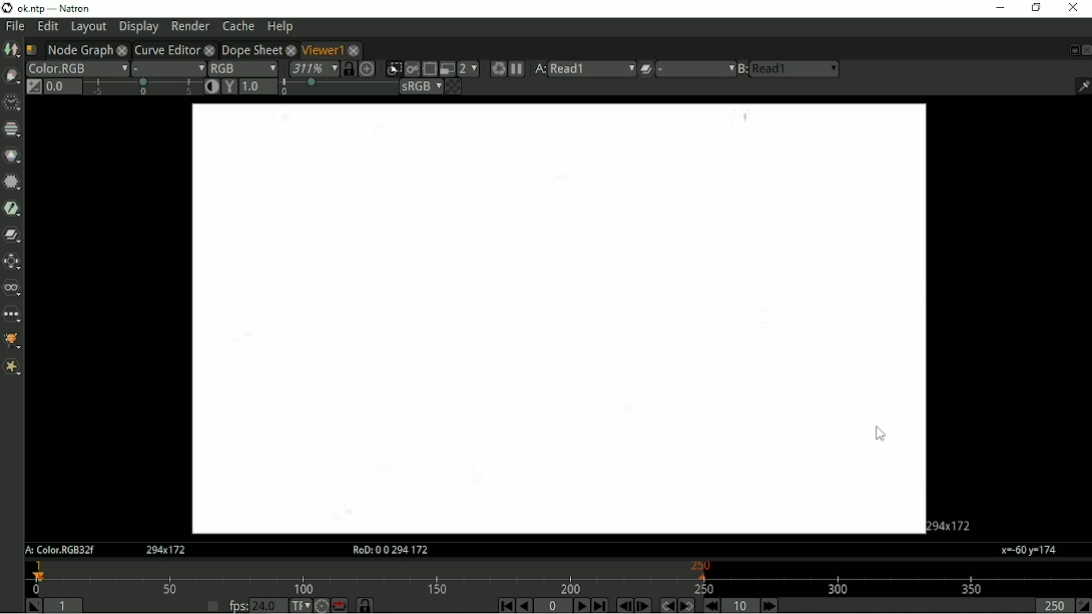  I want to click on Previous keyframe, so click(667, 605).